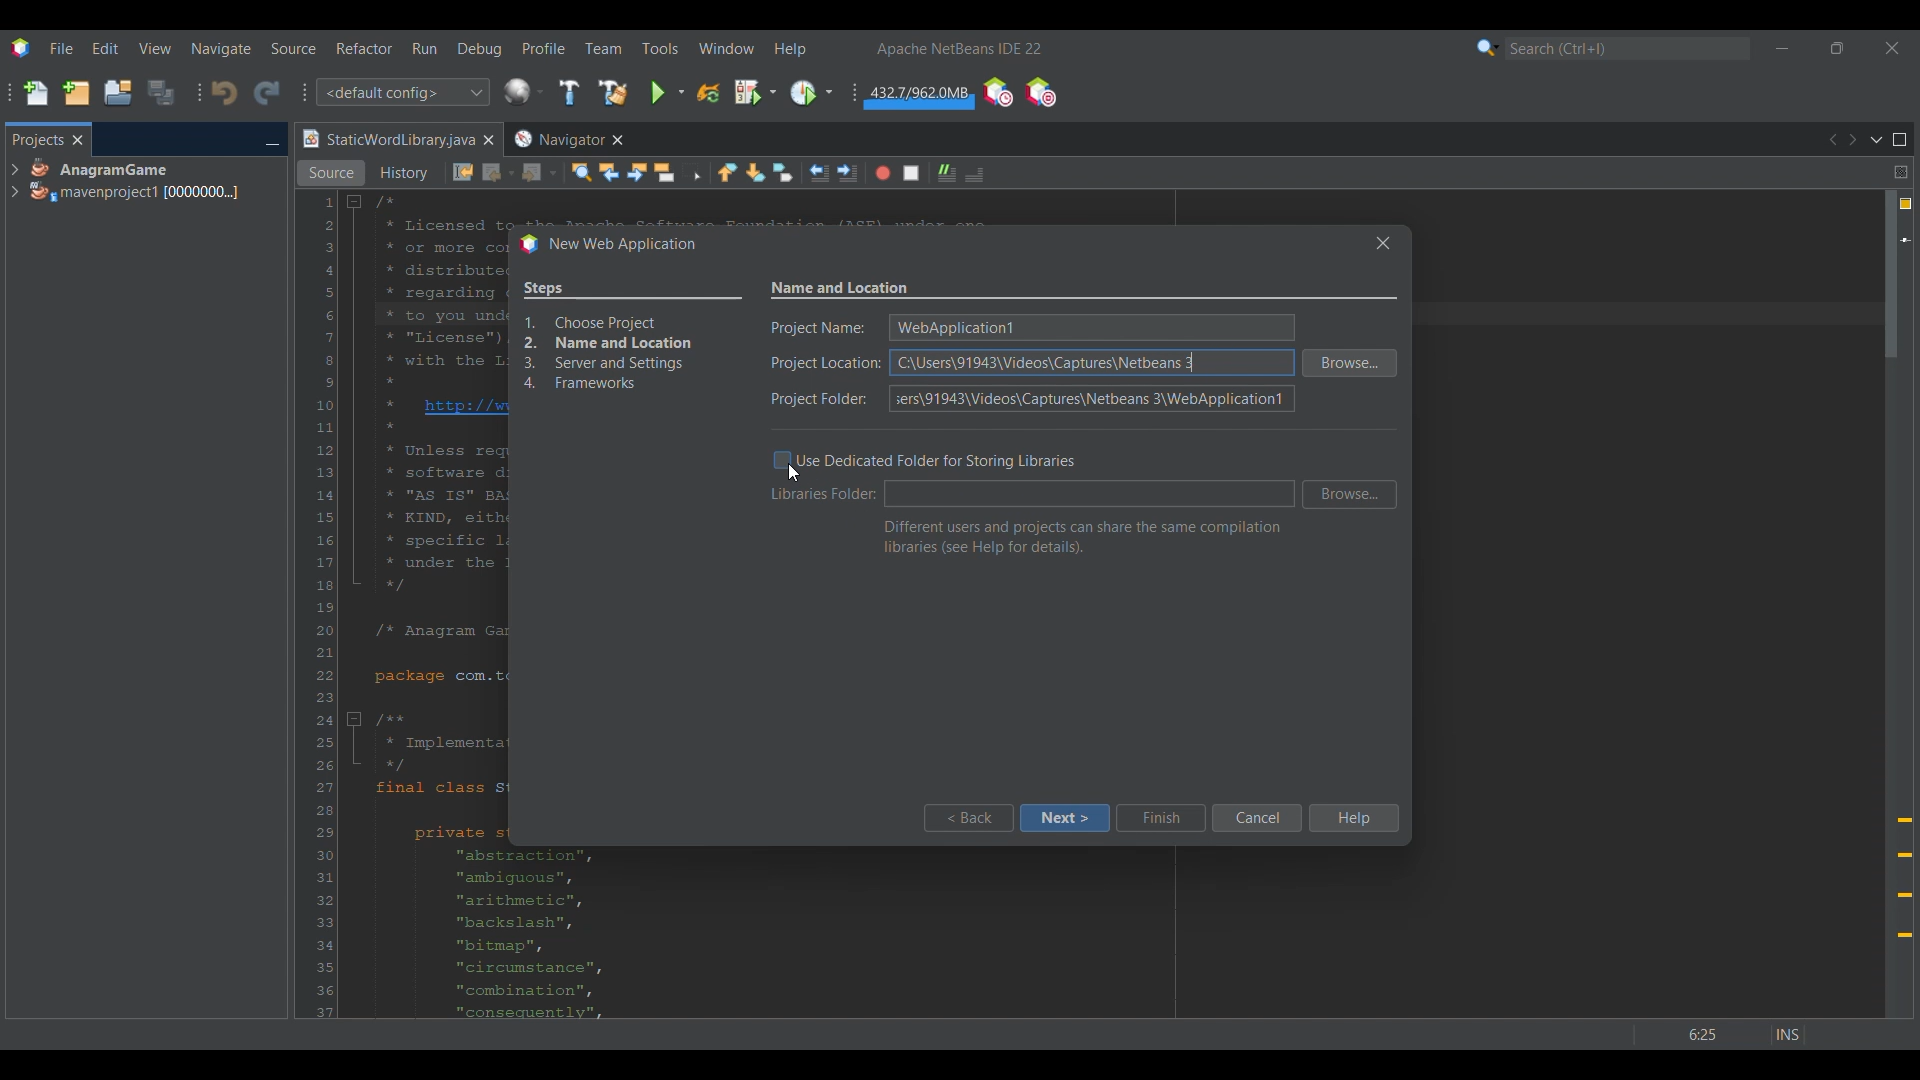  What do you see at coordinates (919, 97) in the screenshot?
I see `Garbage collection changed` at bounding box center [919, 97].